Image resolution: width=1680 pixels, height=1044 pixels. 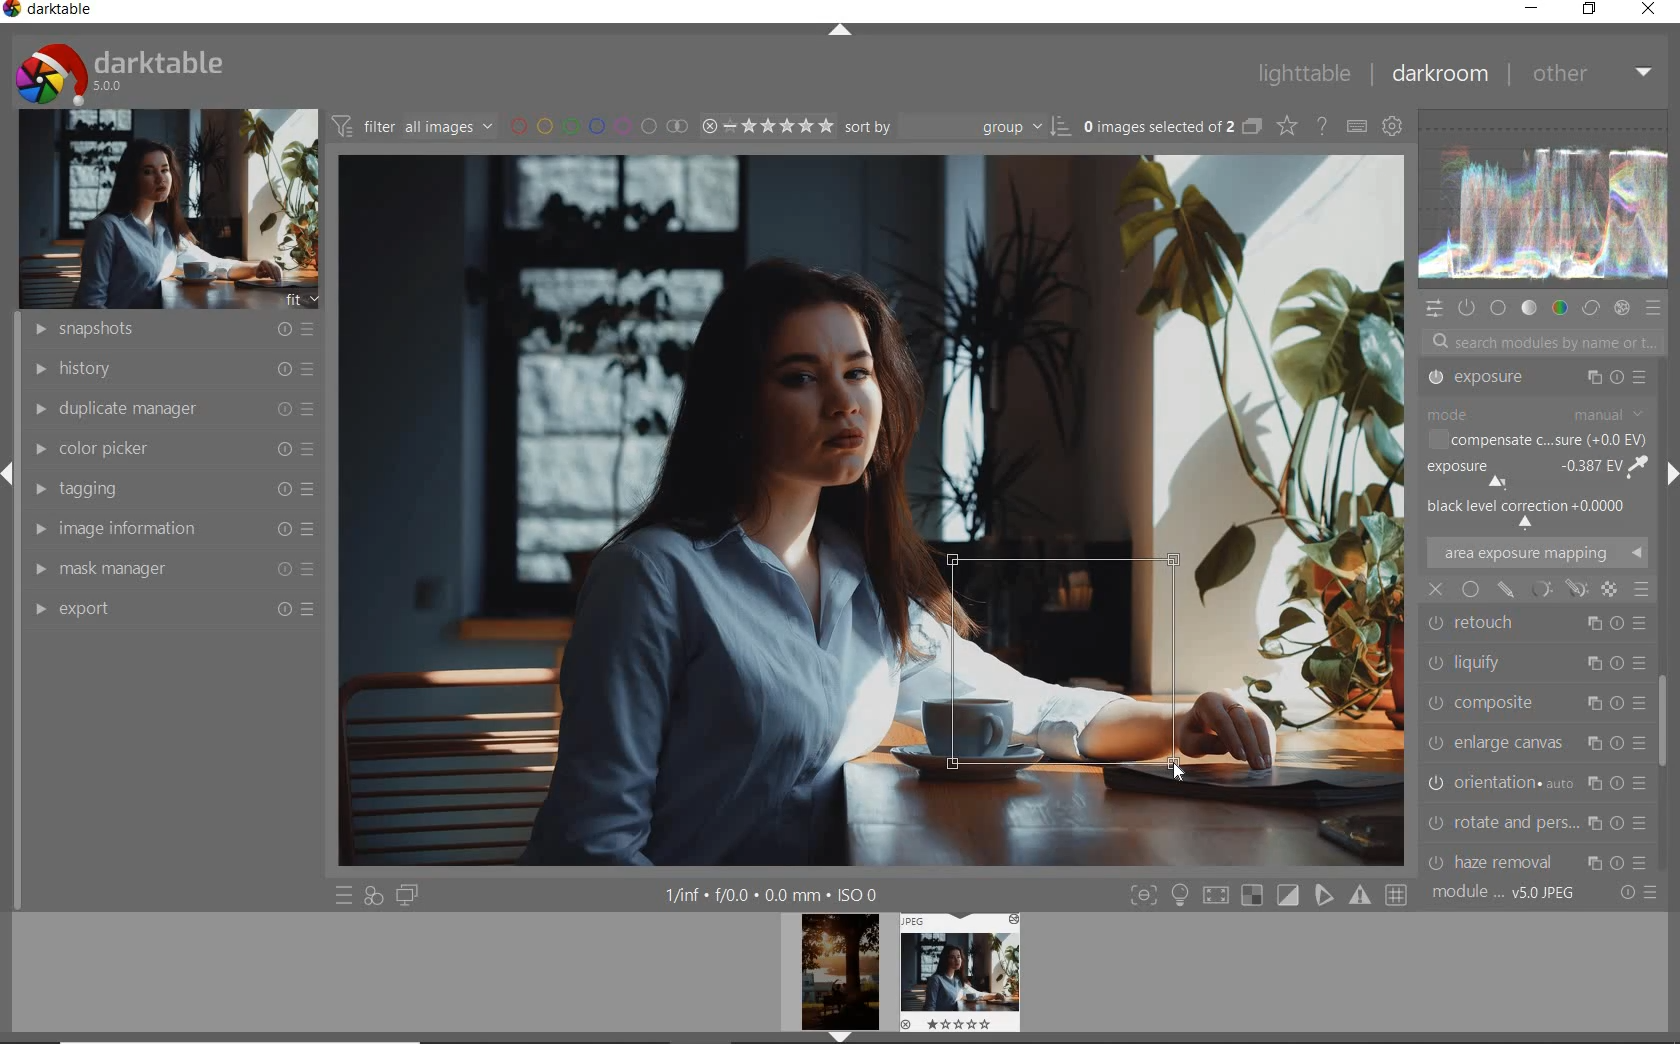 What do you see at coordinates (1556, 588) in the screenshot?
I see `mask options` at bounding box center [1556, 588].